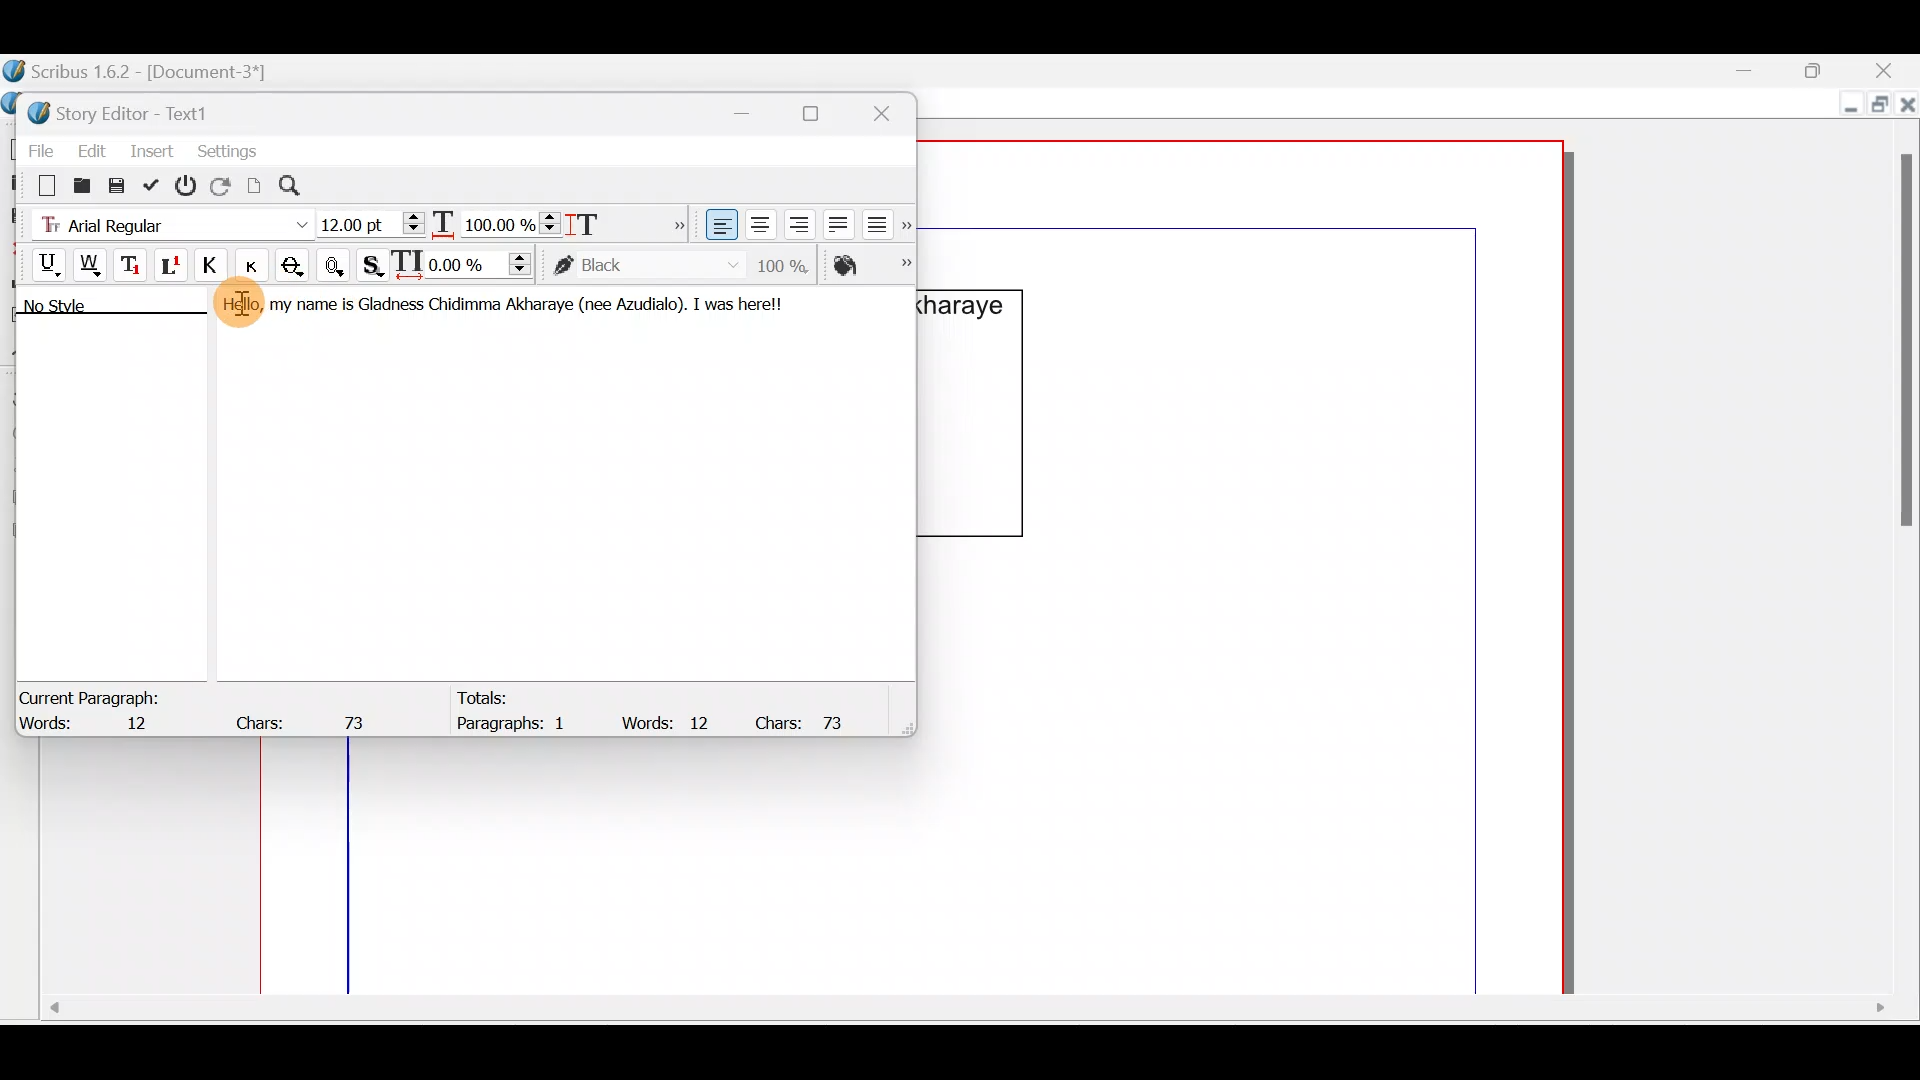 The image size is (1920, 1080). Describe the element at coordinates (1846, 107) in the screenshot. I see `Minimize` at that location.